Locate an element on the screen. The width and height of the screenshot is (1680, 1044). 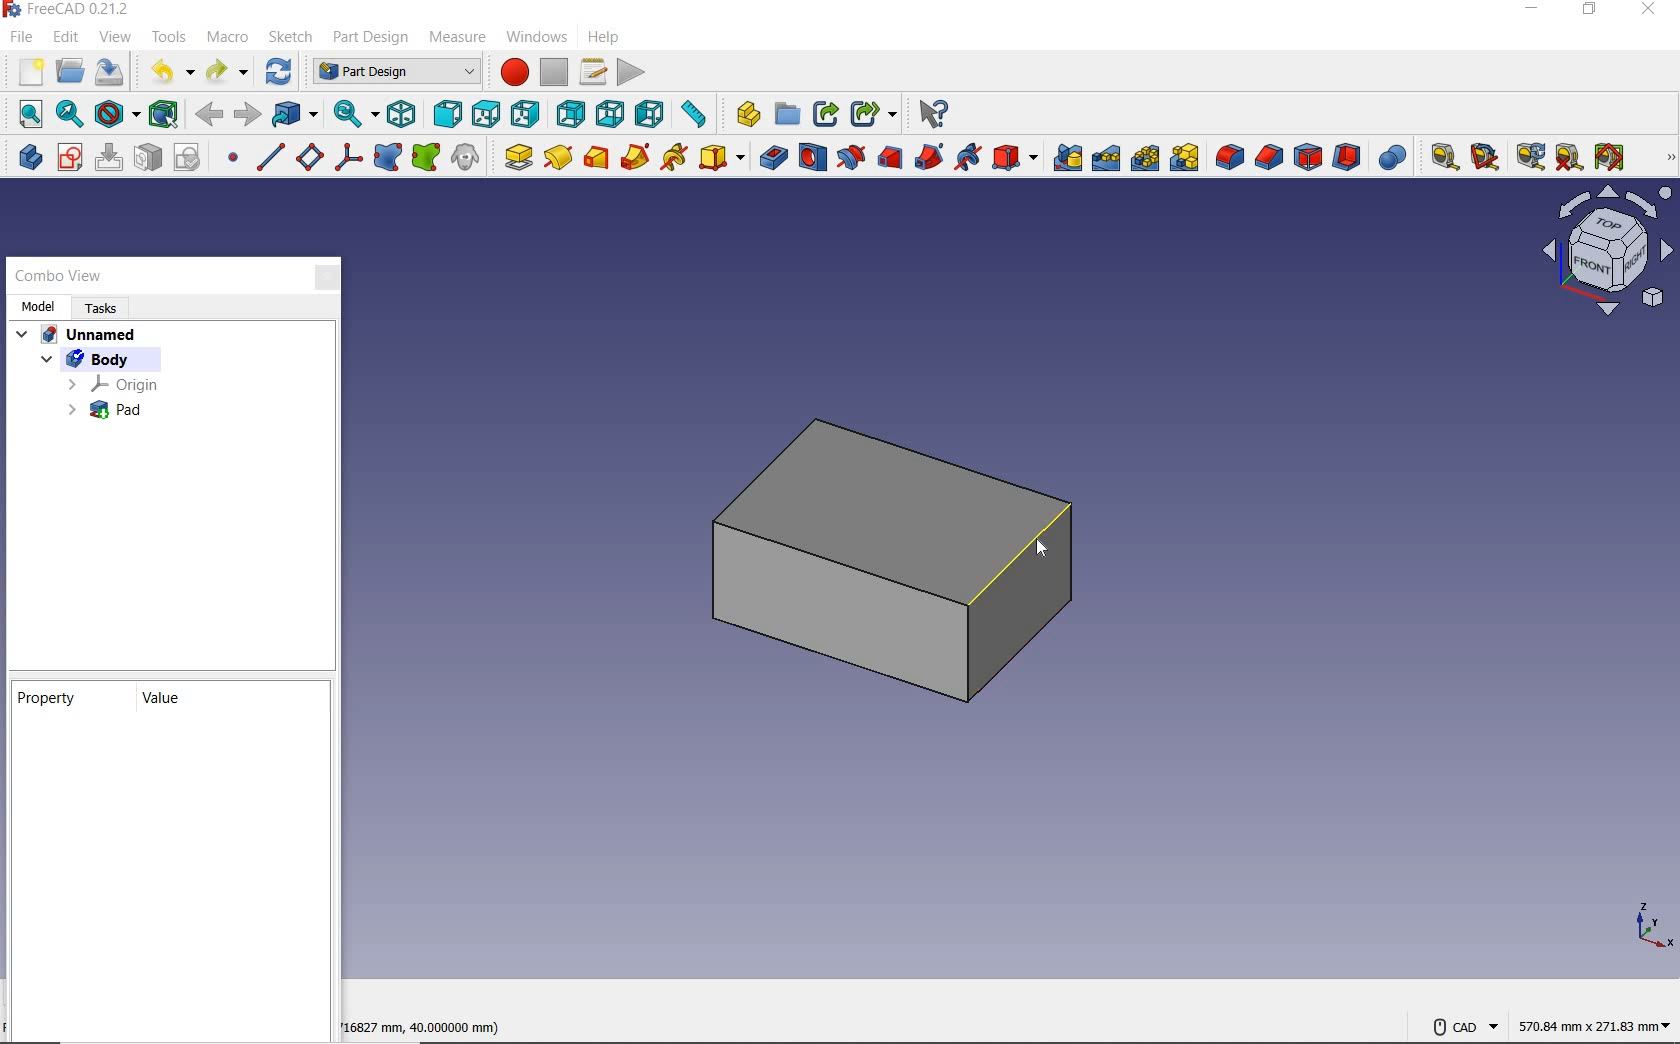
body is located at coordinates (108, 359).